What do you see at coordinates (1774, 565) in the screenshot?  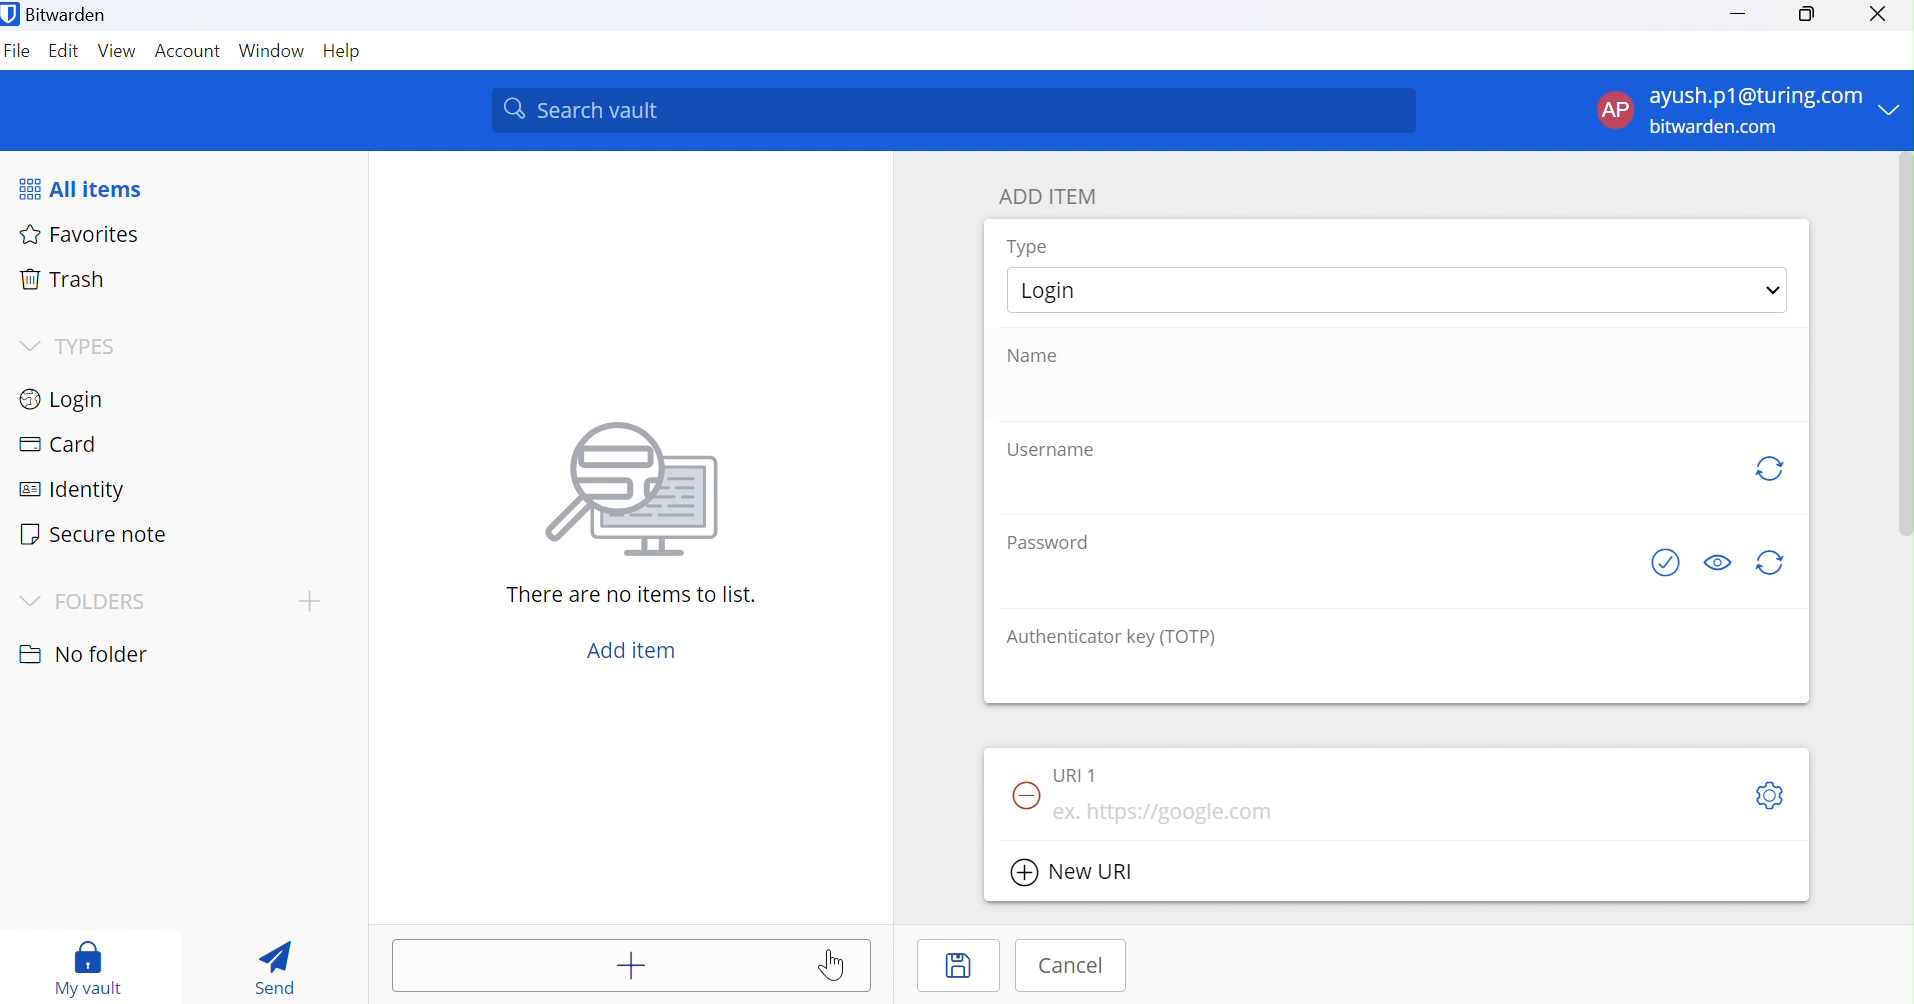 I see `Regenerate password` at bounding box center [1774, 565].